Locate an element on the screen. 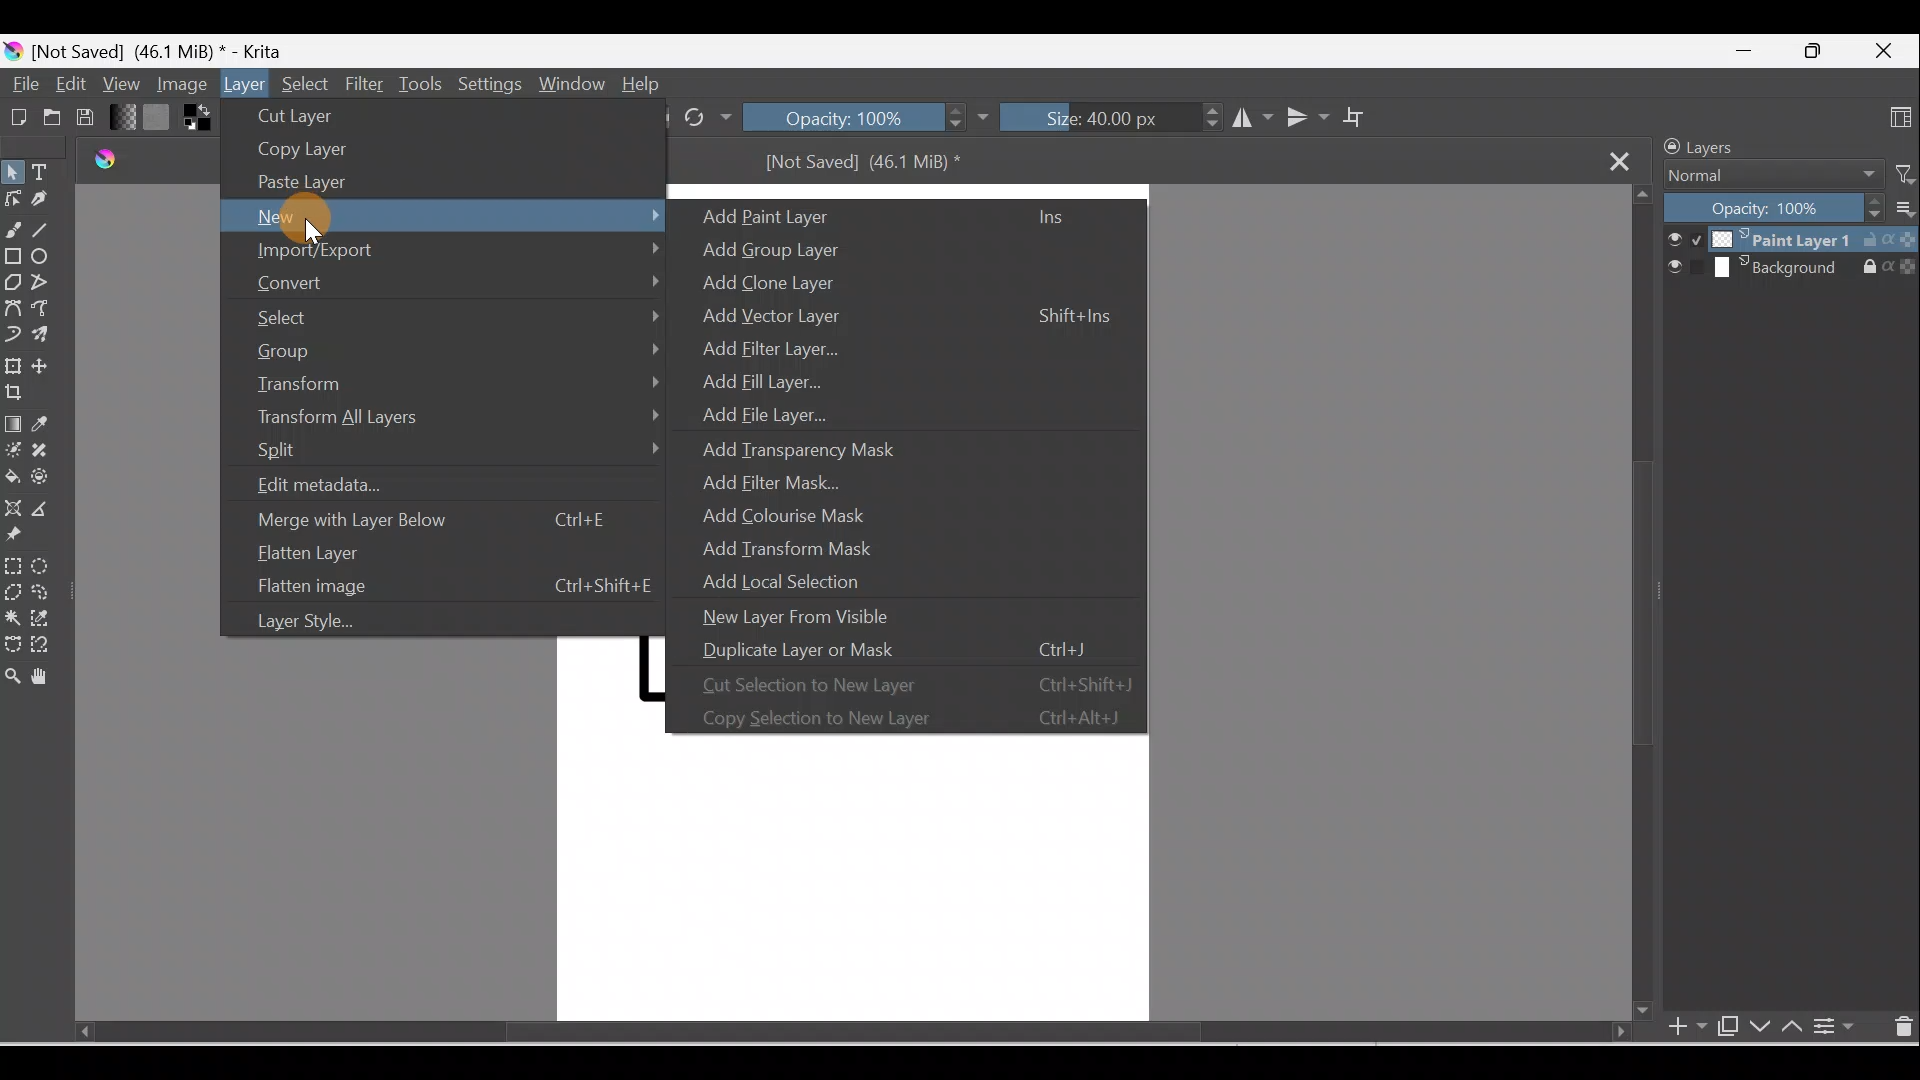 This screenshot has height=1080, width=1920. Move a layer is located at coordinates (50, 367).